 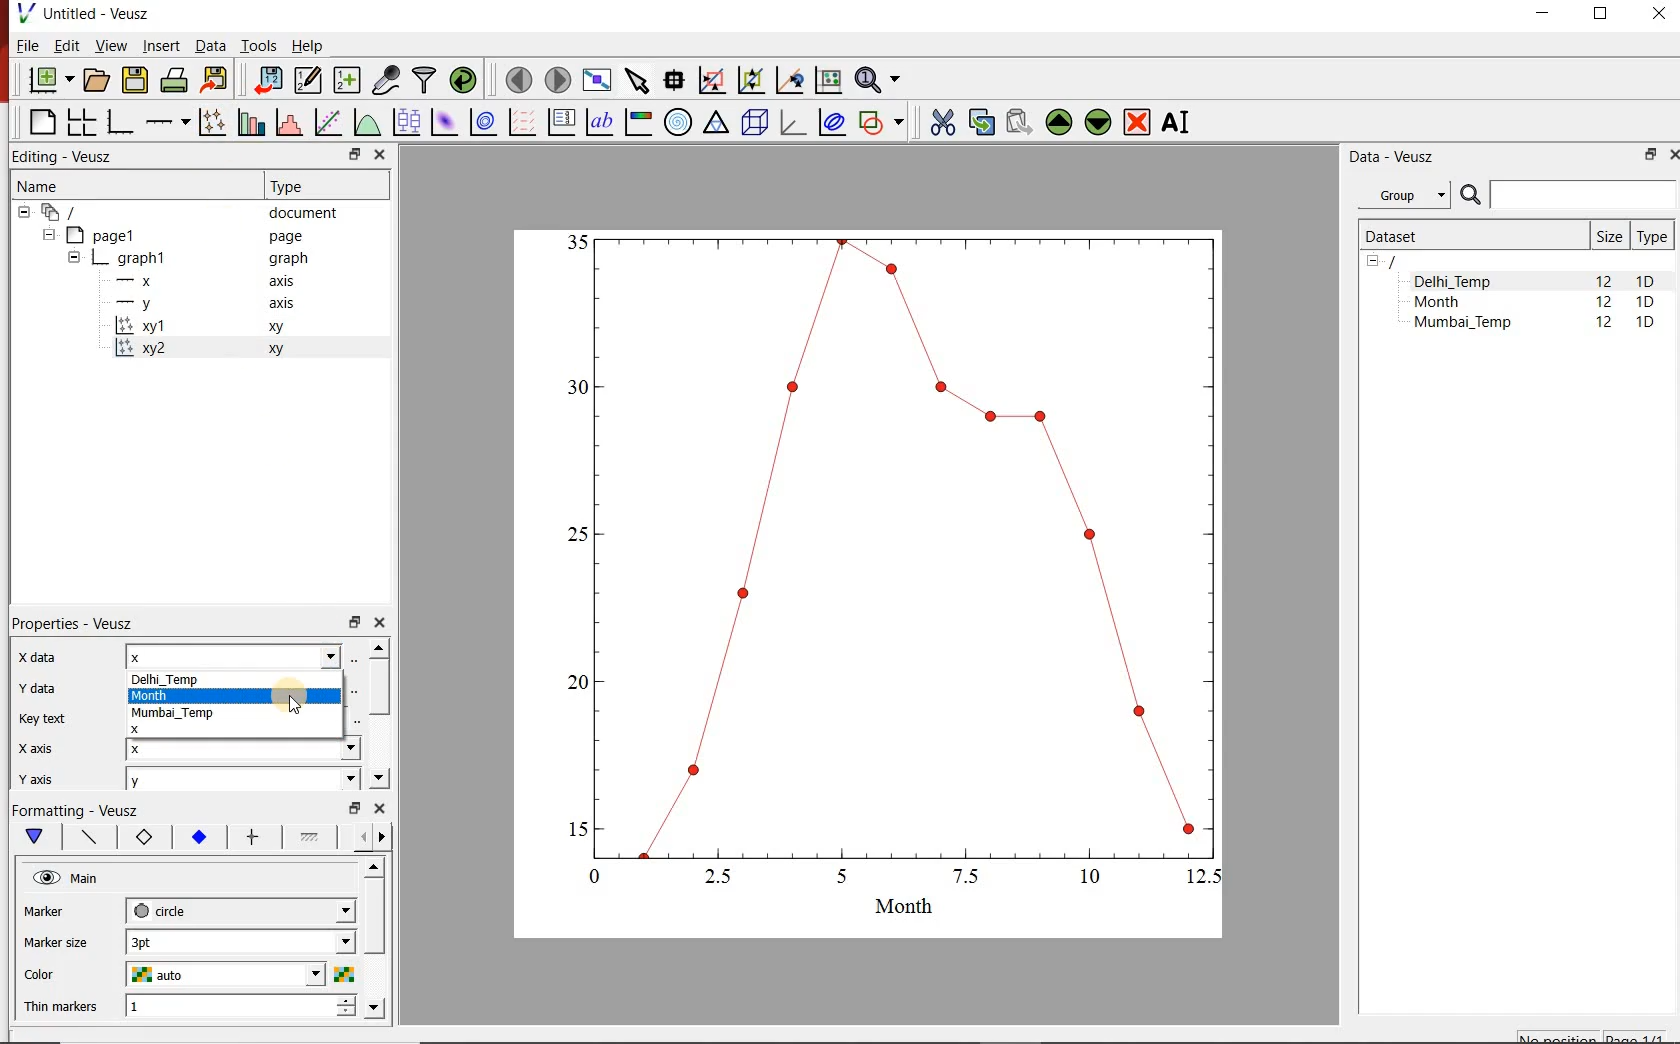 I want to click on Mumbai_Temp, so click(x=1462, y=324).